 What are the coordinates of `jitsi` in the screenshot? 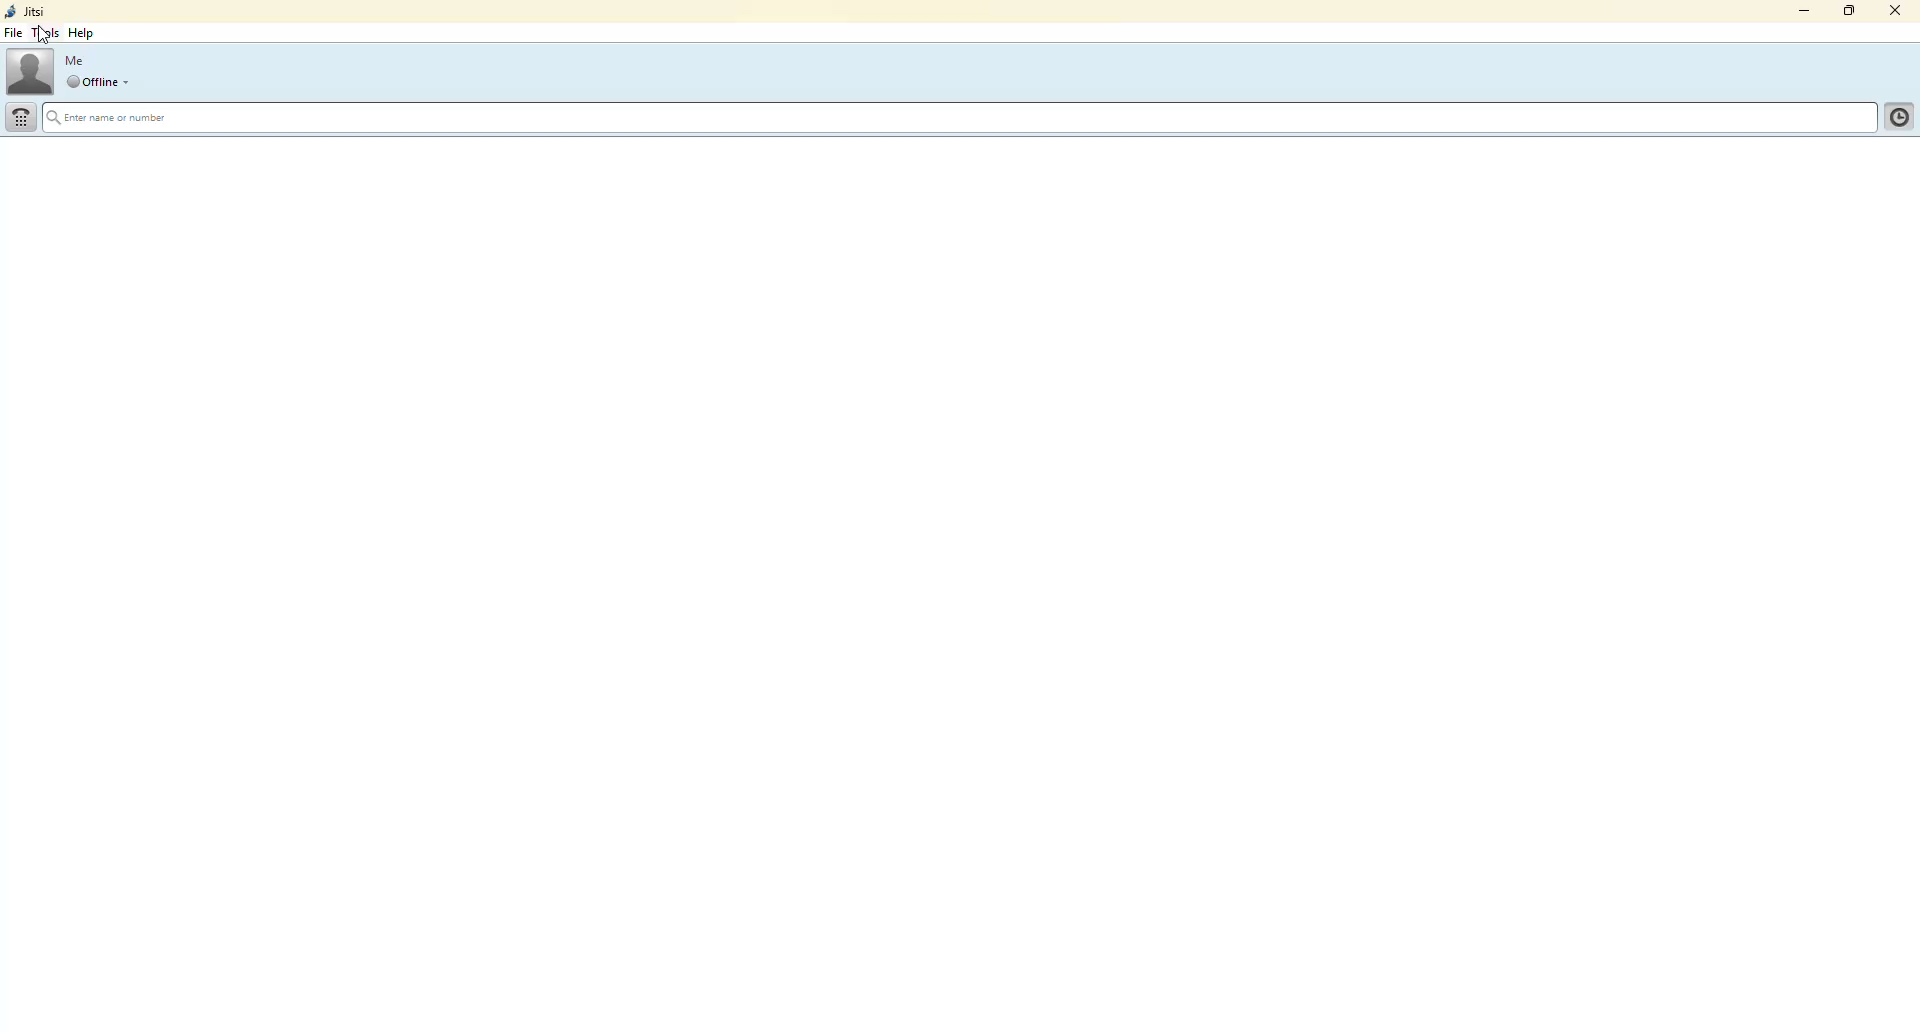 It's located at (28, 12).